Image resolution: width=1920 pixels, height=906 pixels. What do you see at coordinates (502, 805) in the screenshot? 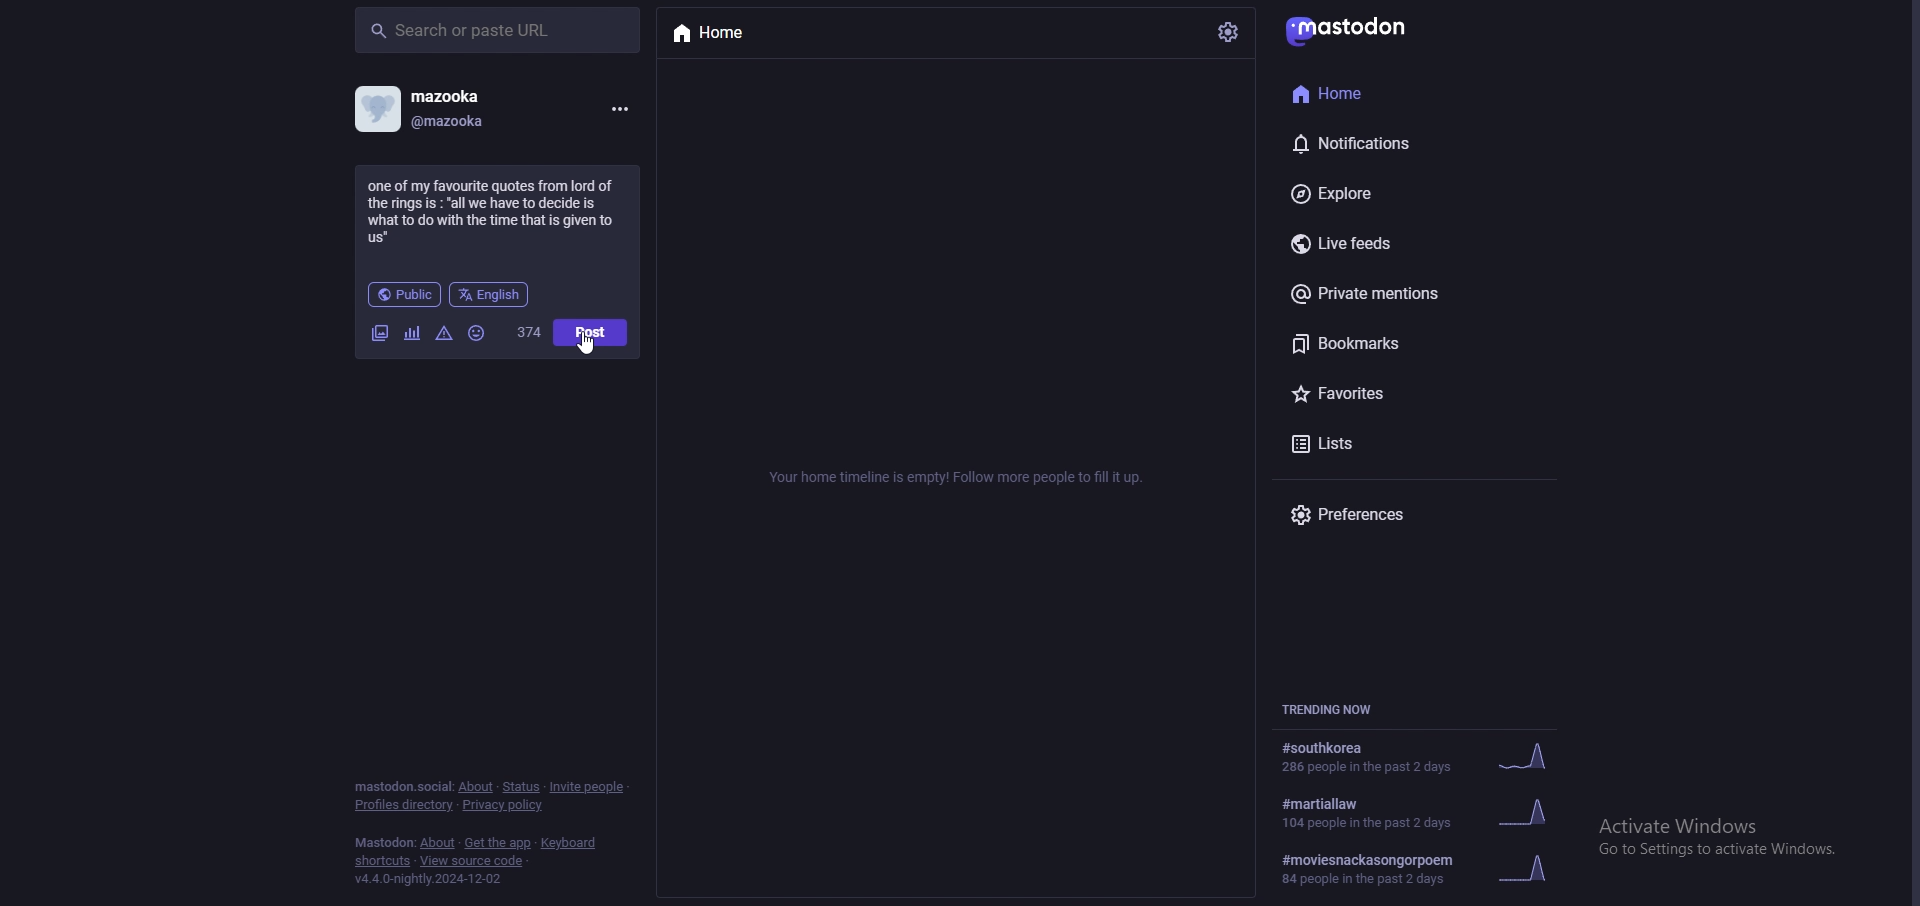
I see `privacy policy` at bounding box center [502, 805].